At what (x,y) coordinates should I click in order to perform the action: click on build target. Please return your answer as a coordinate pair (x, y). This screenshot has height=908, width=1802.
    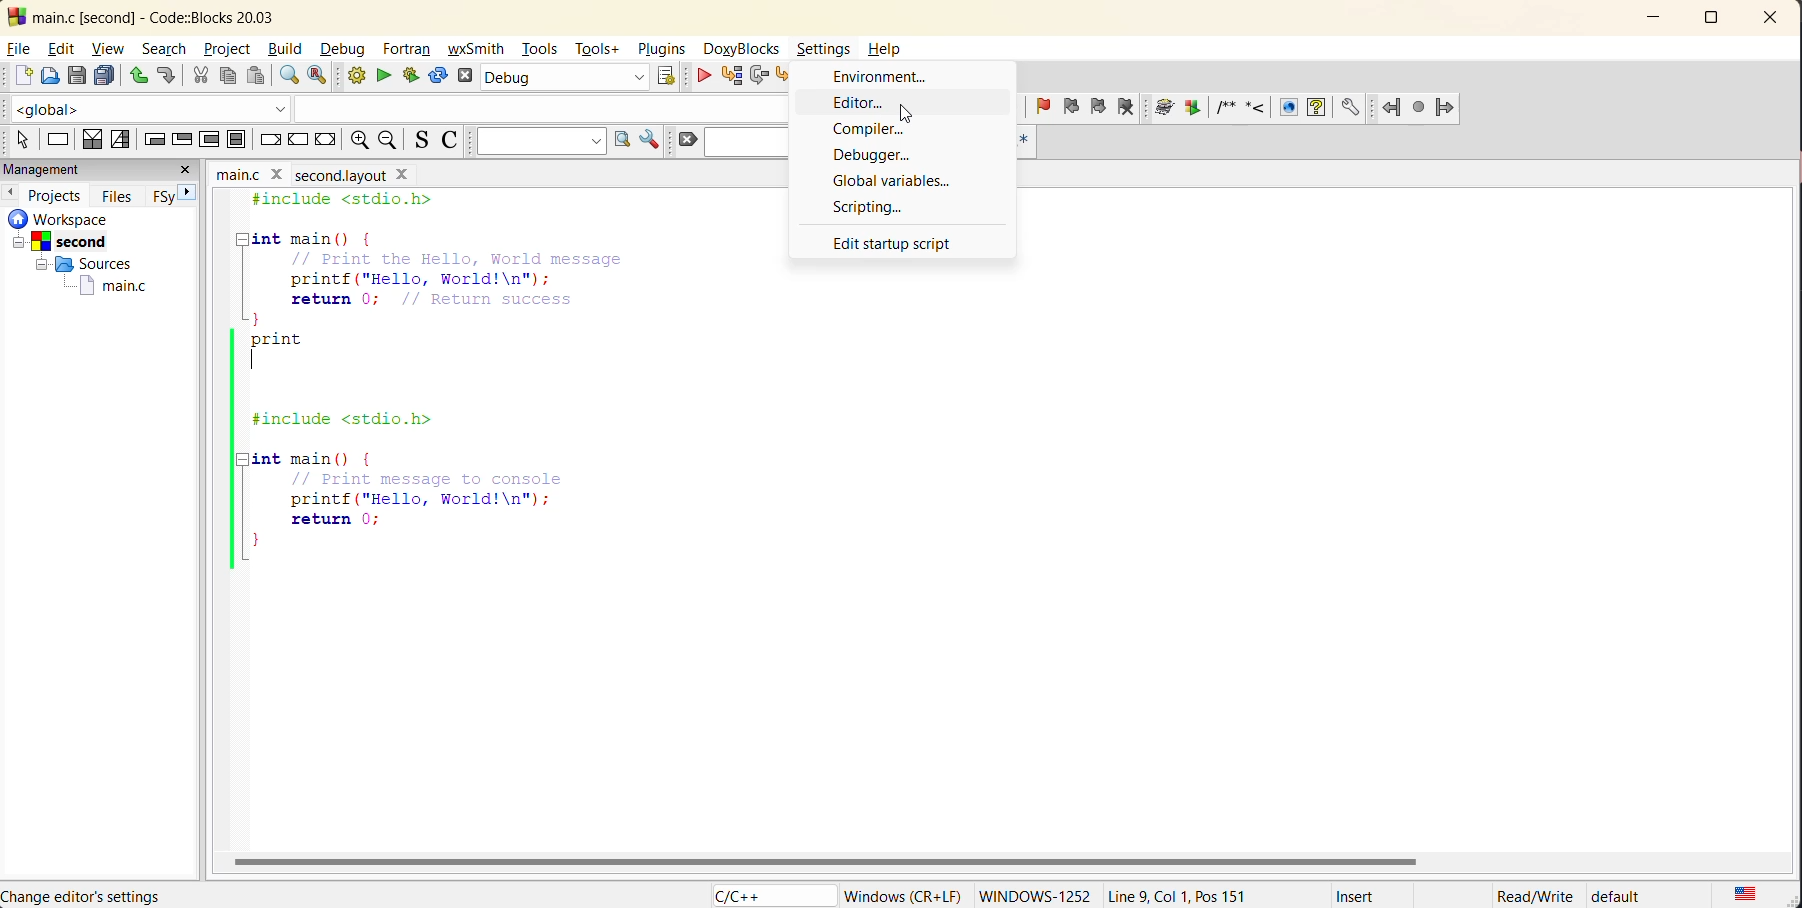
    Looking at the image, I should click on (566, 79).